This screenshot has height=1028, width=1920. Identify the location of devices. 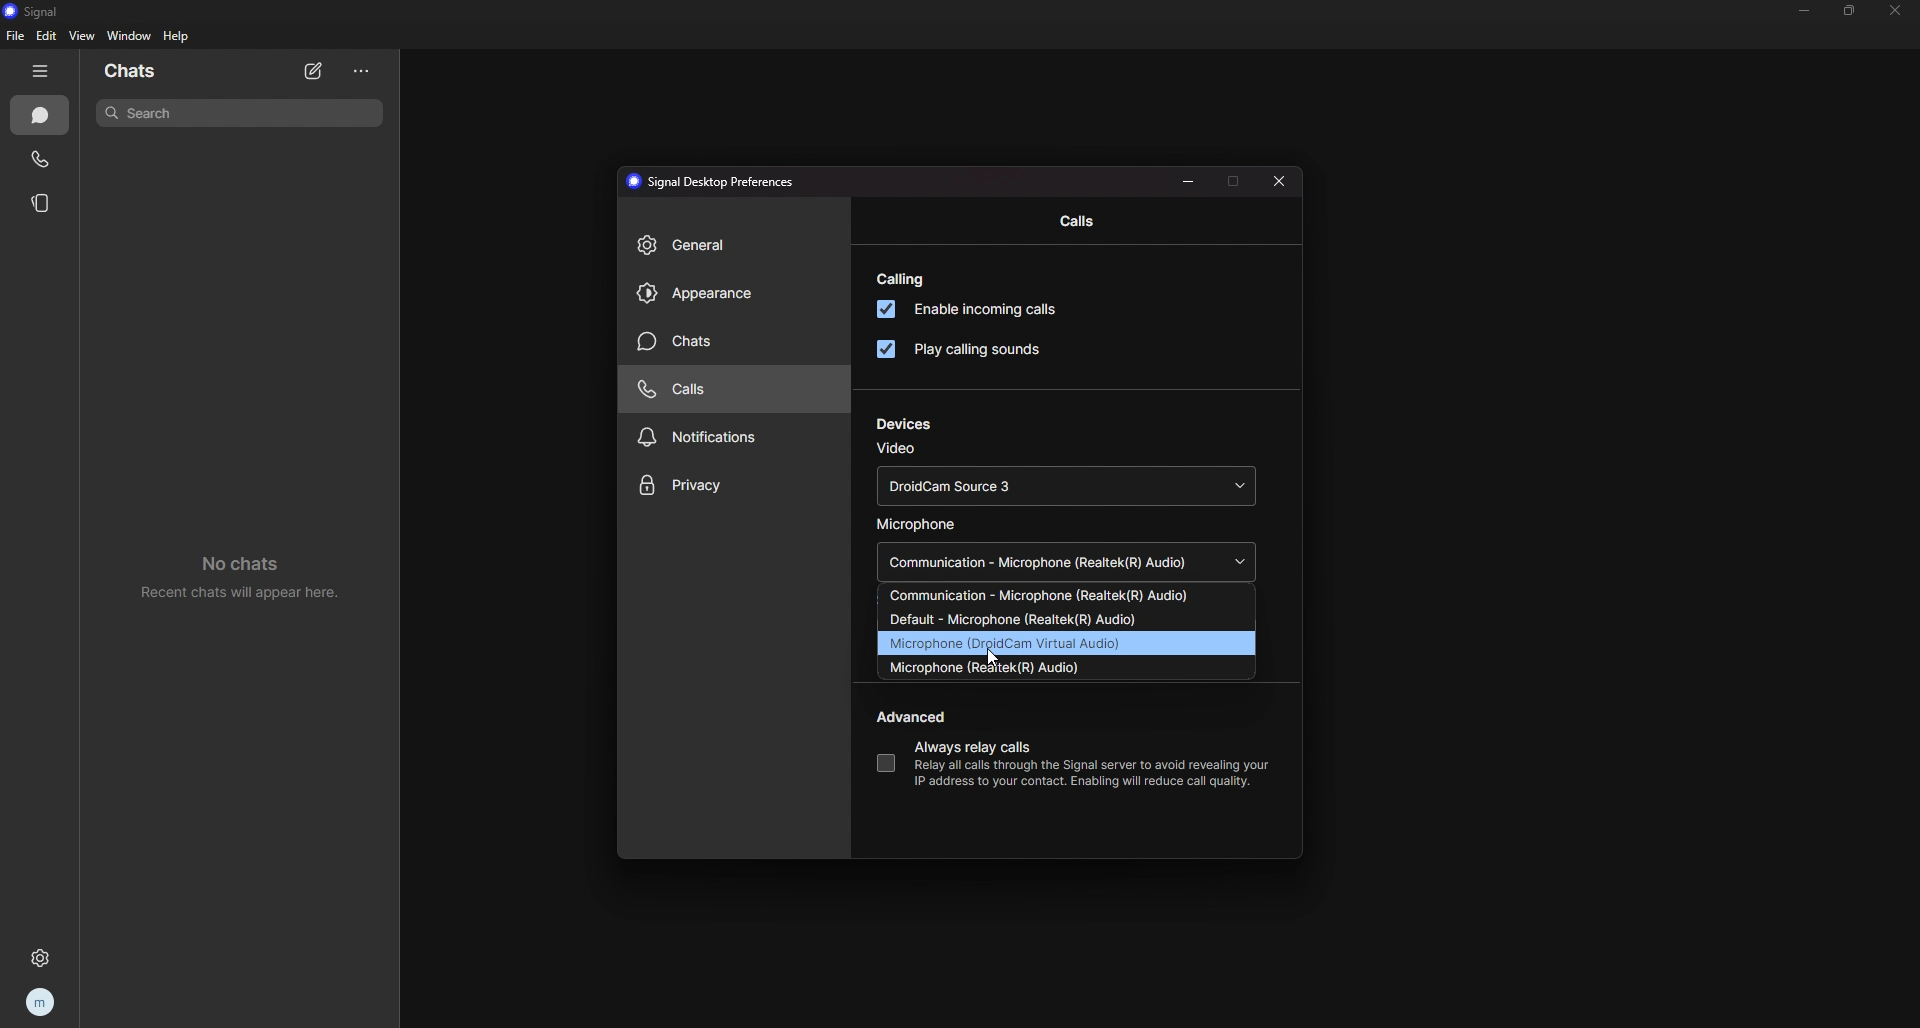
(907, 424).